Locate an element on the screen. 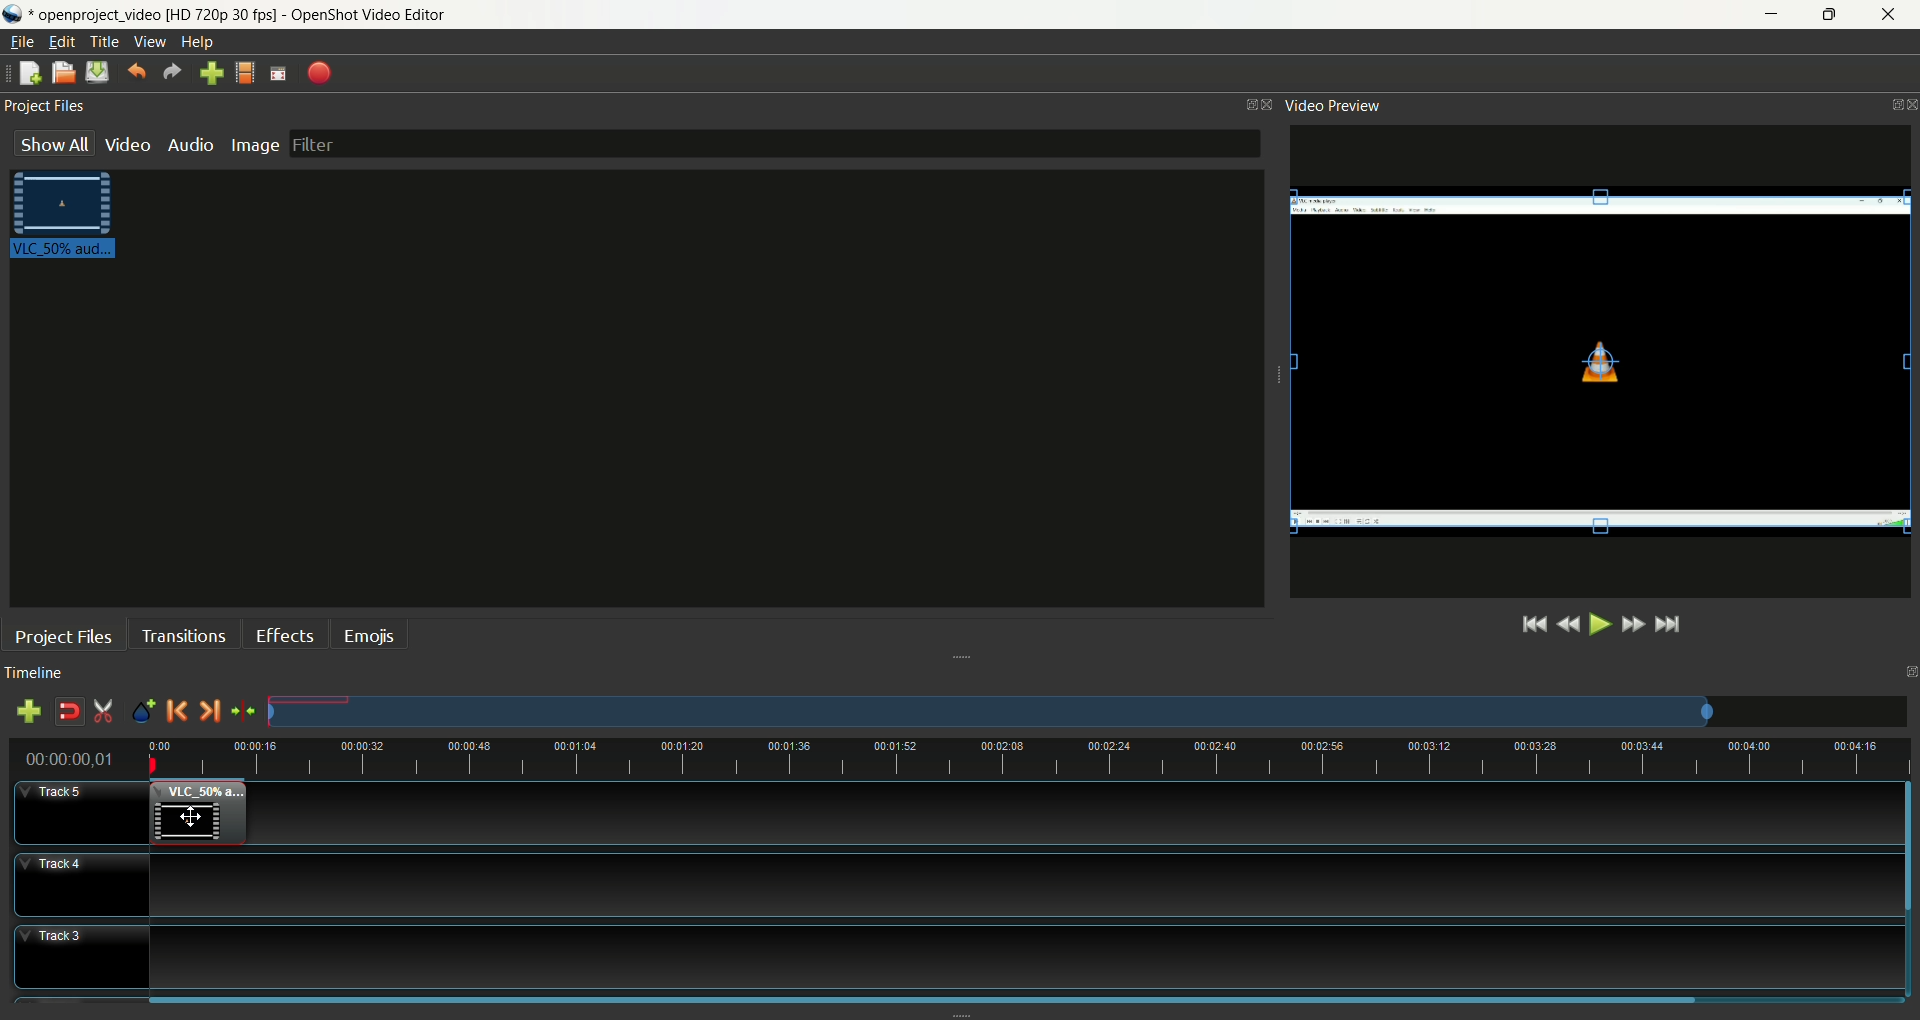 The width and height of the screenshot is (1920, 1020). video clip is located at coordinates (1604, 363).